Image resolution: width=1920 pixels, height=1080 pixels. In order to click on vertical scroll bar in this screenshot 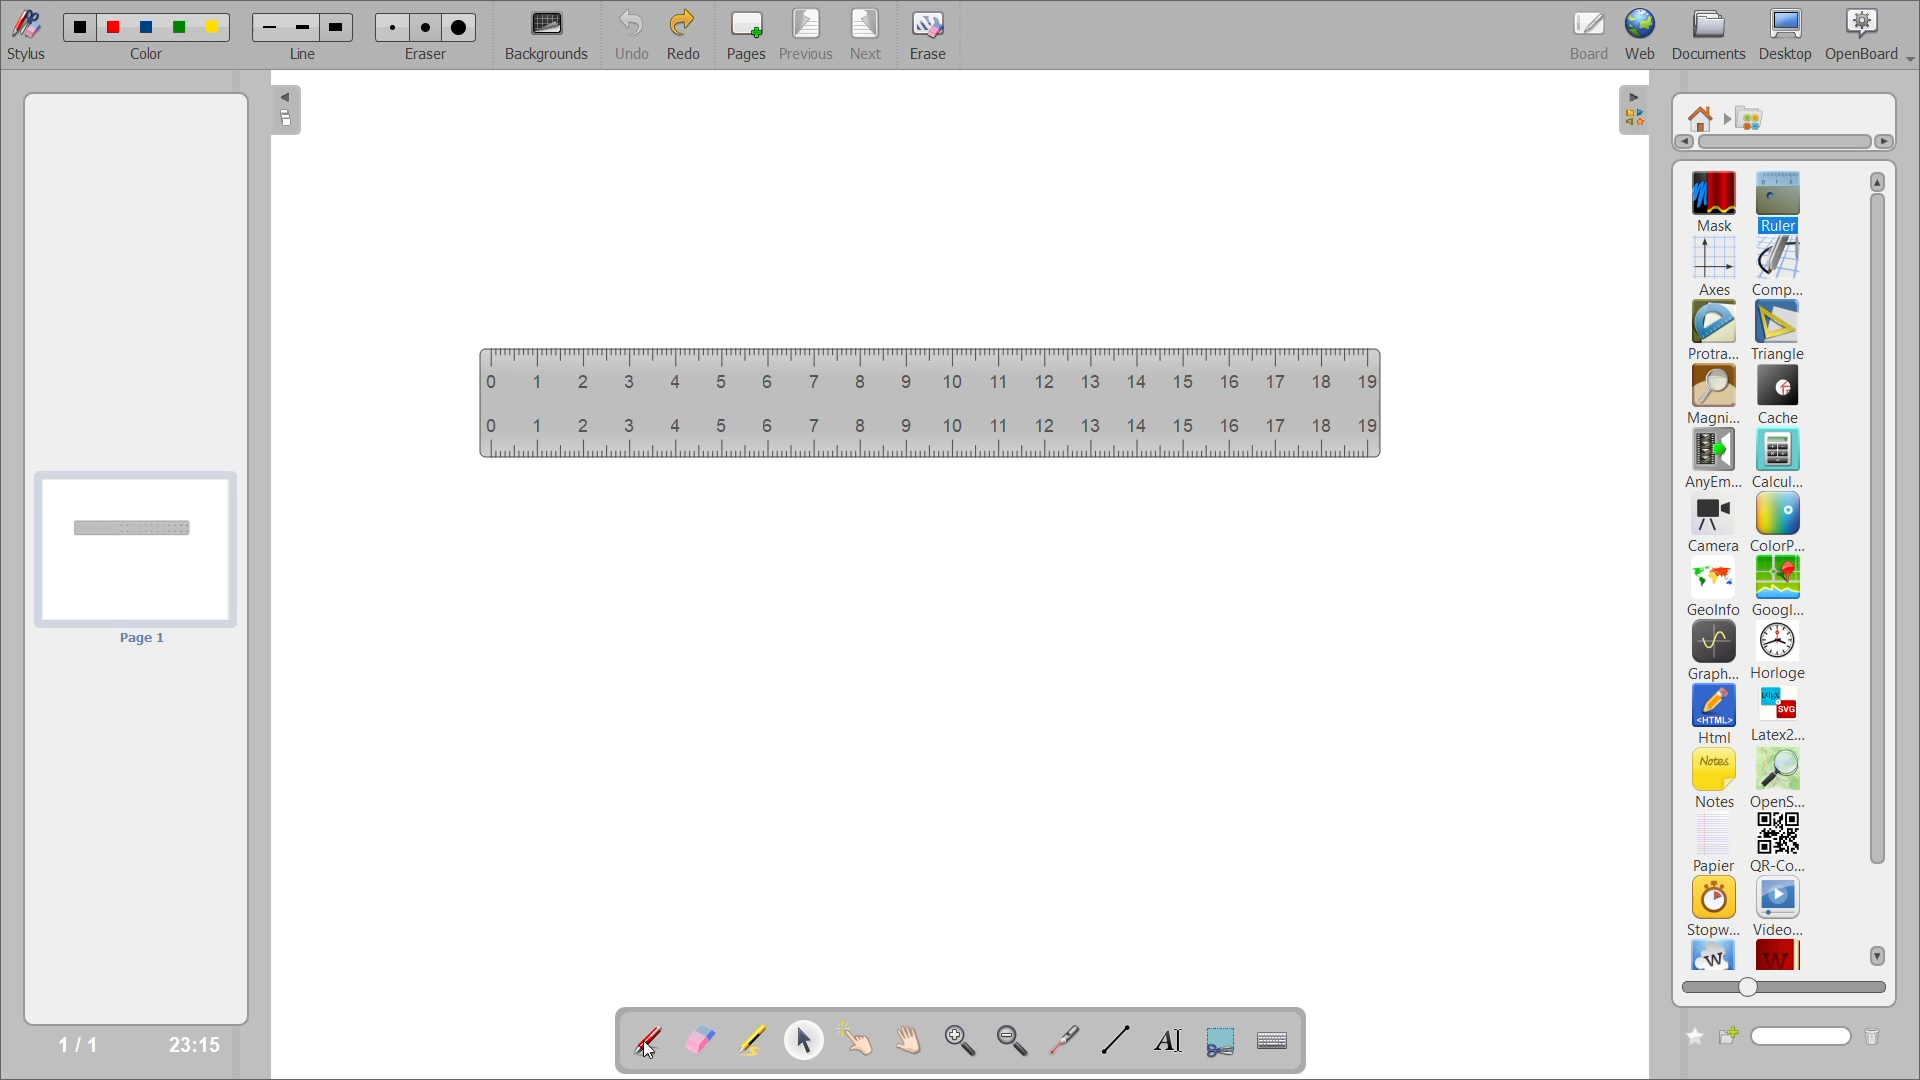, I will do `click(1878, 567)`.